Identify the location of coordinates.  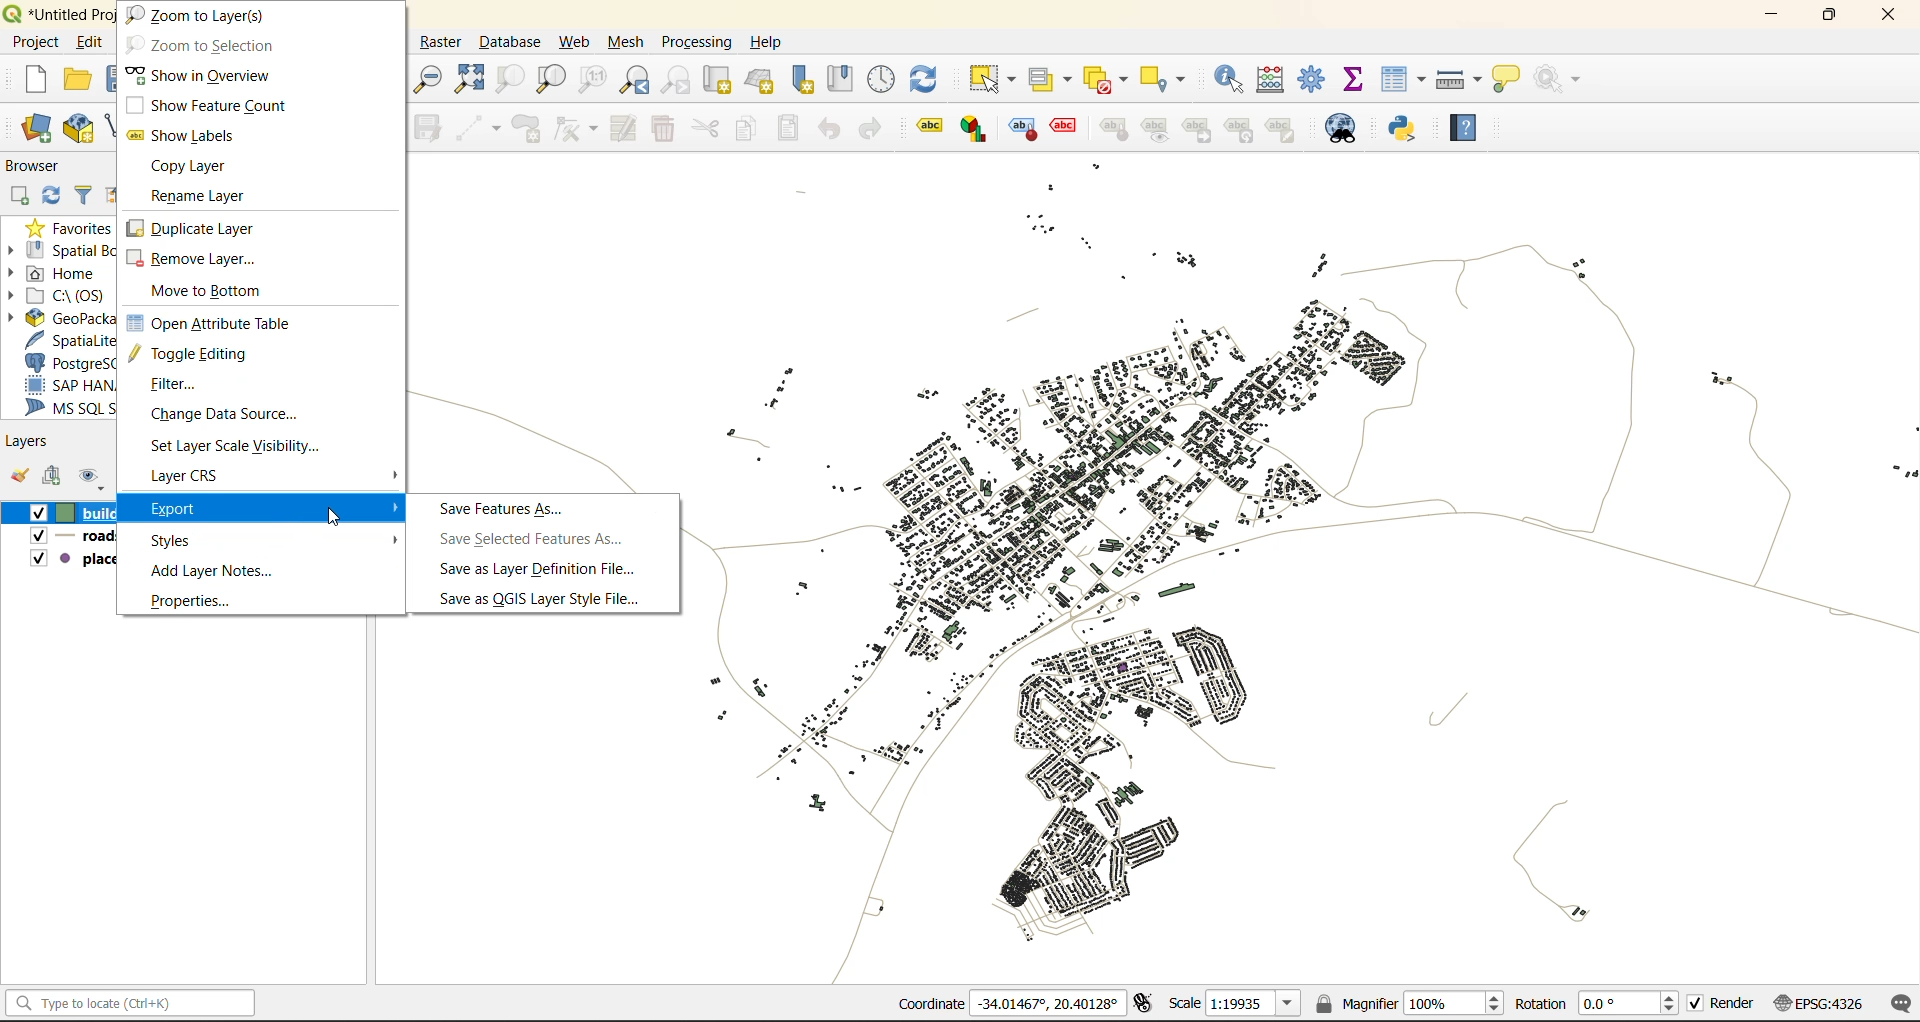
(1019, 1005).